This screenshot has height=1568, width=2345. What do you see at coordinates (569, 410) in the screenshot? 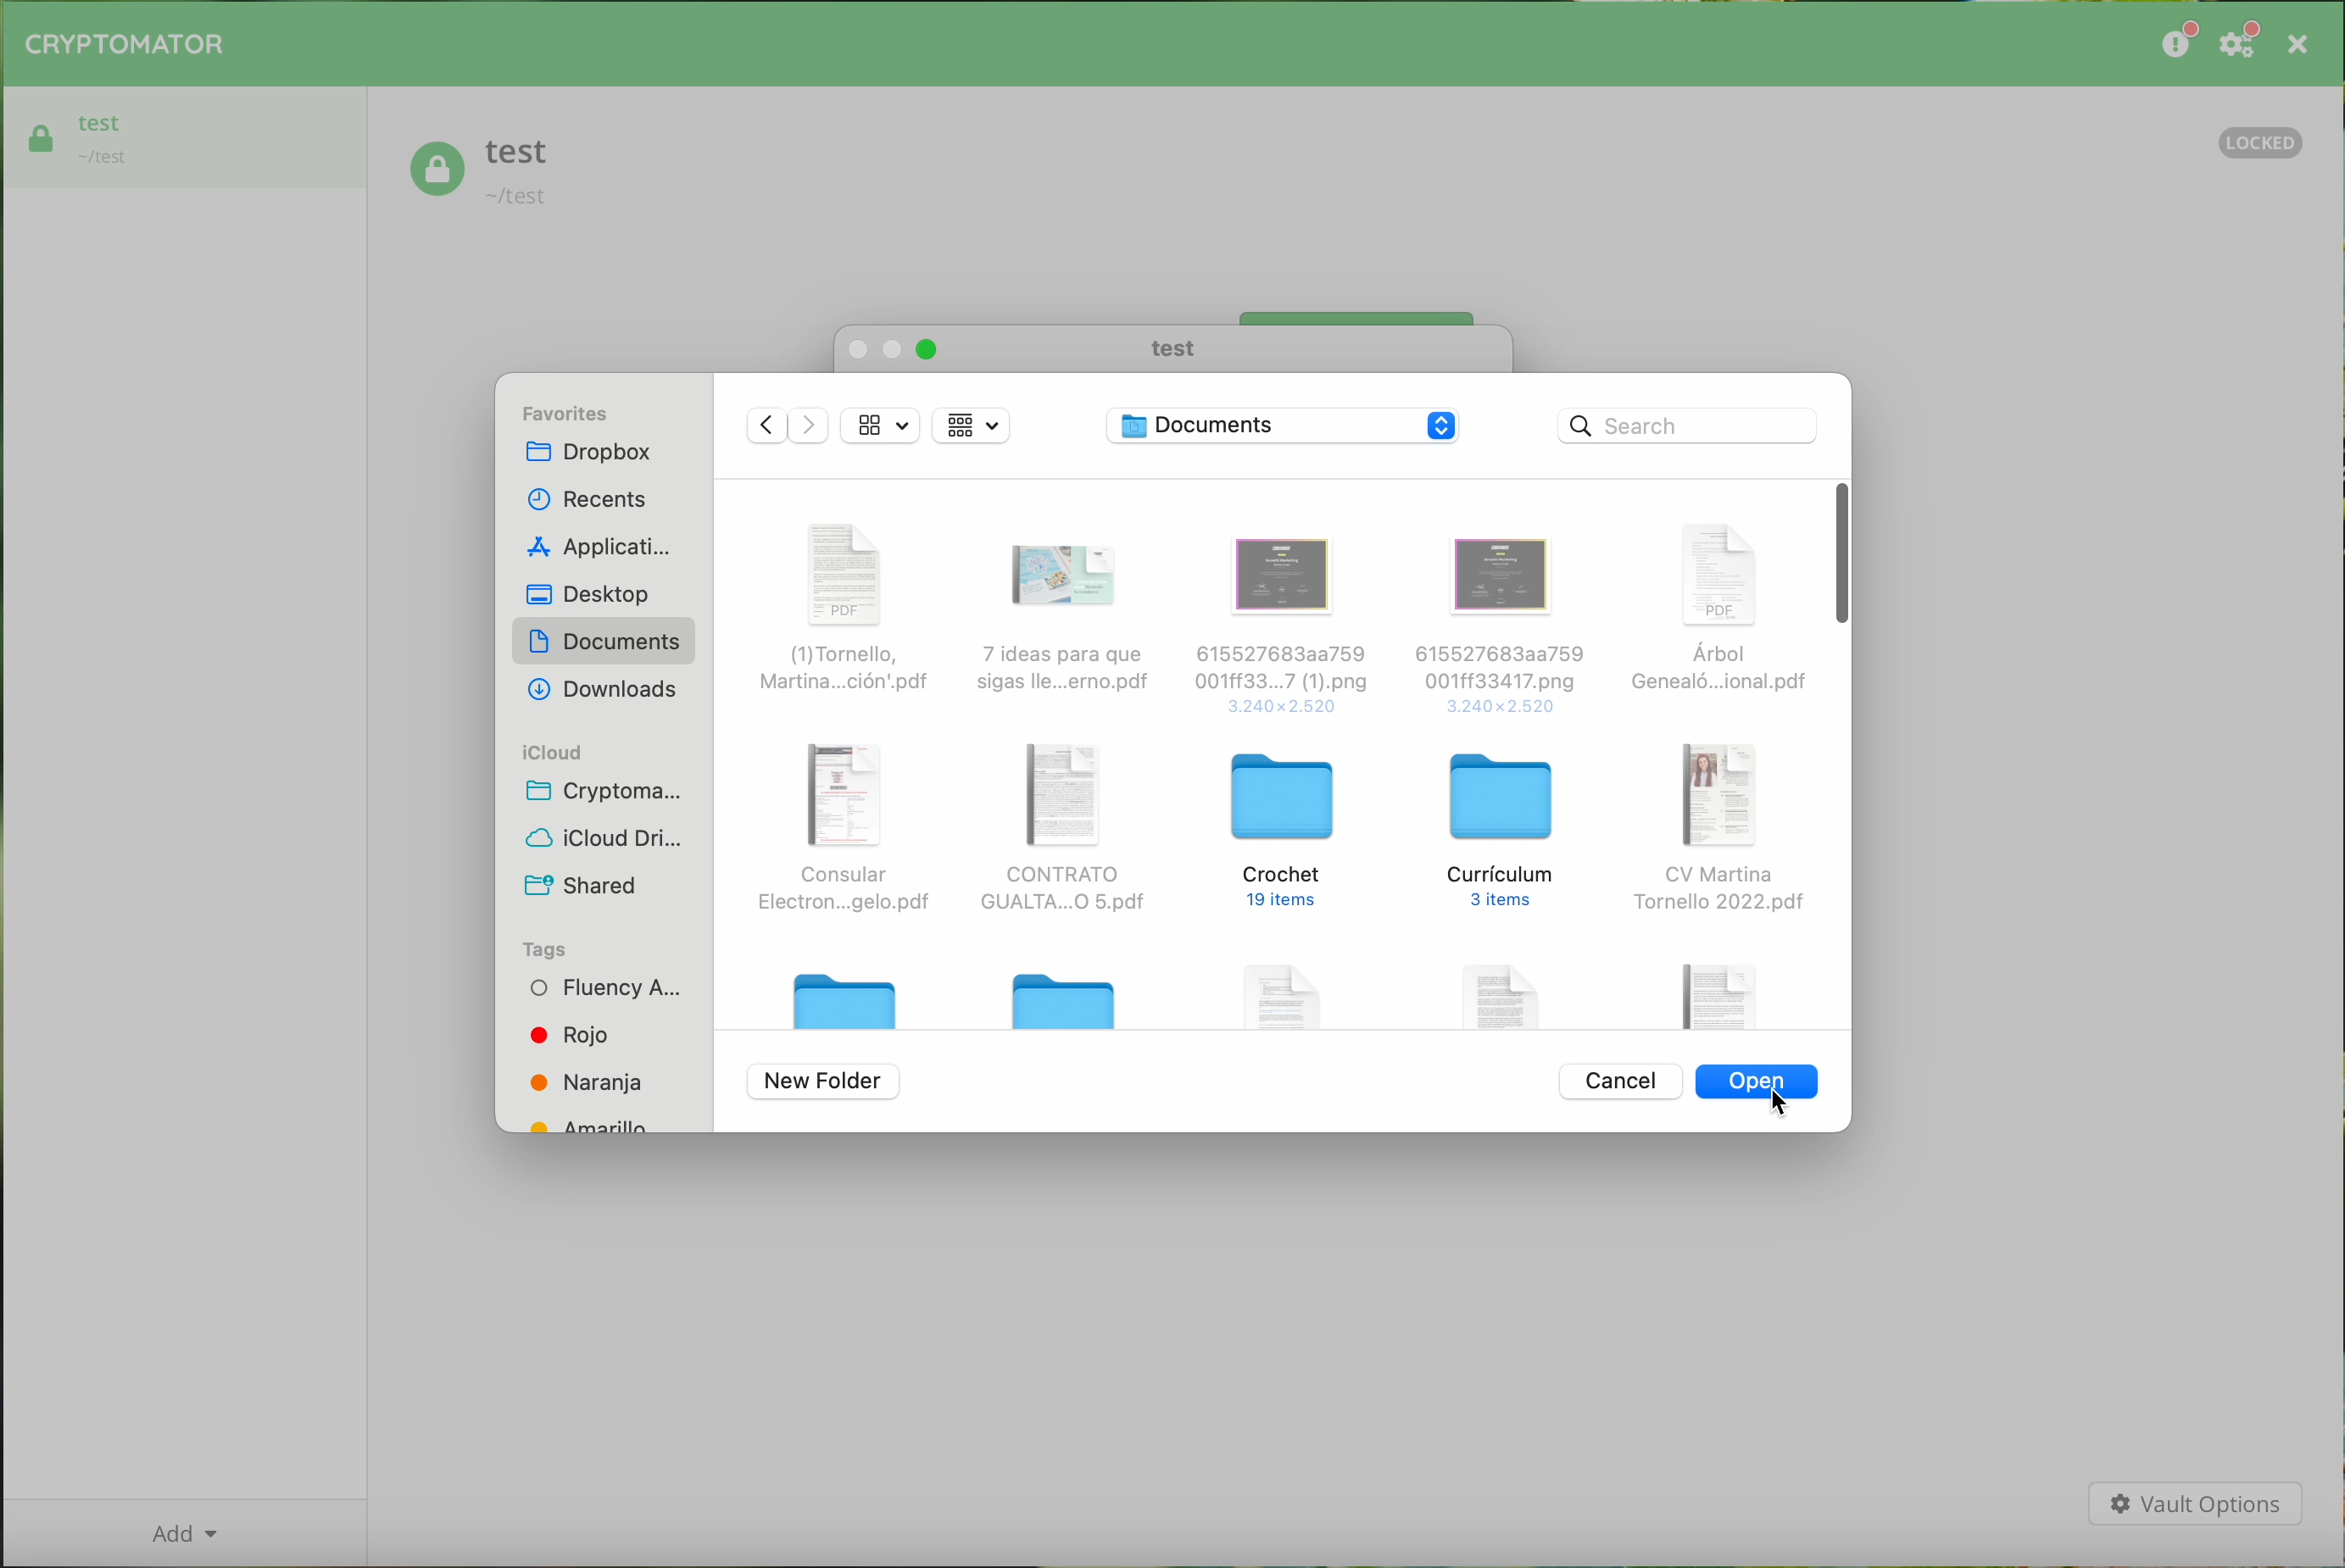
I see `favorites` at bounding box center [569, 410].